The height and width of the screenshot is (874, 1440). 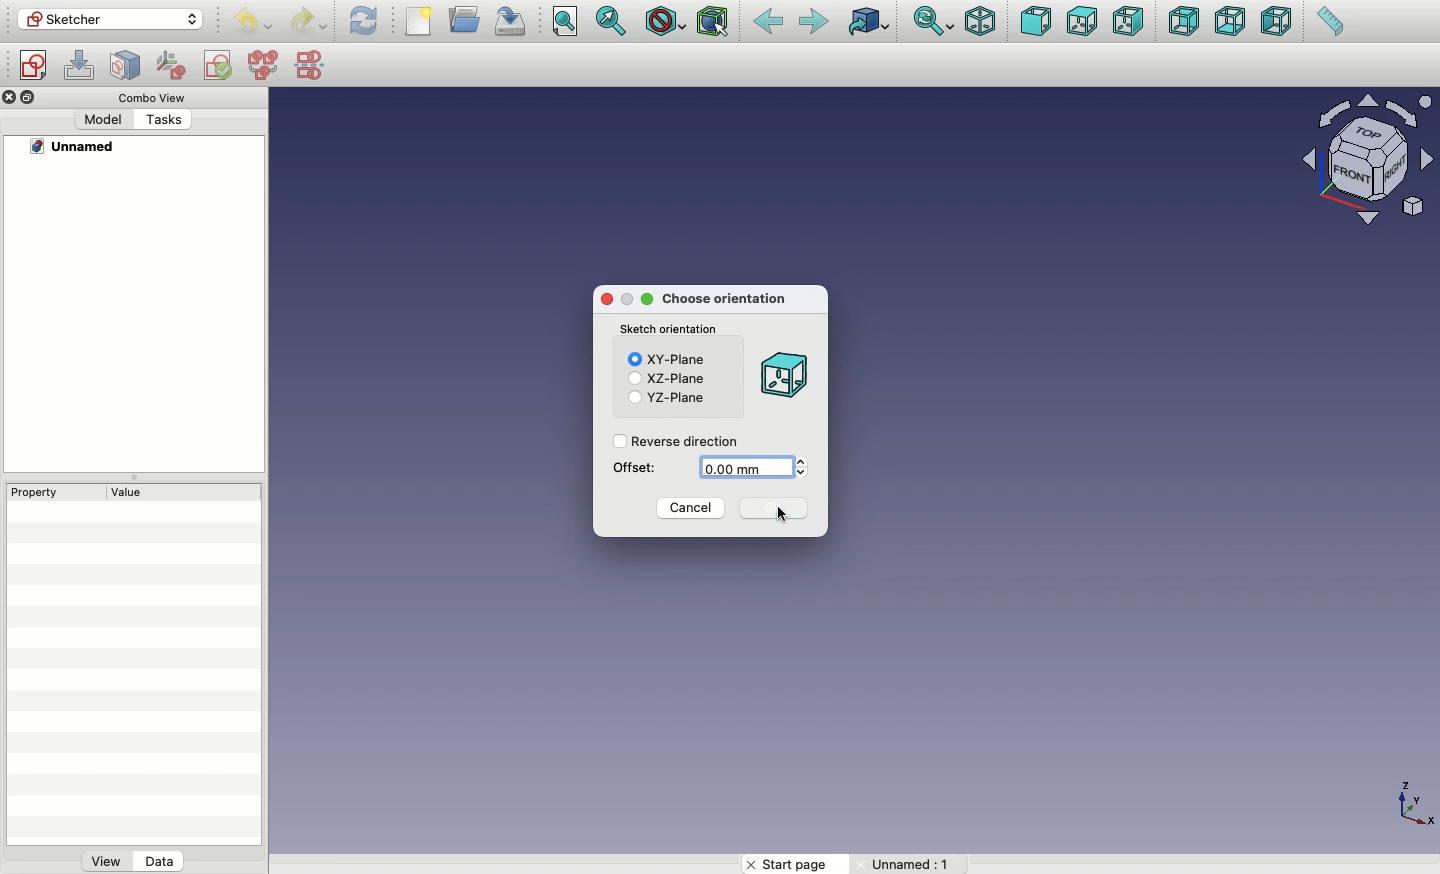 What do you see at coordinates (911, 864) in the screenshot?
I see `` at bounding box center [911, 864].